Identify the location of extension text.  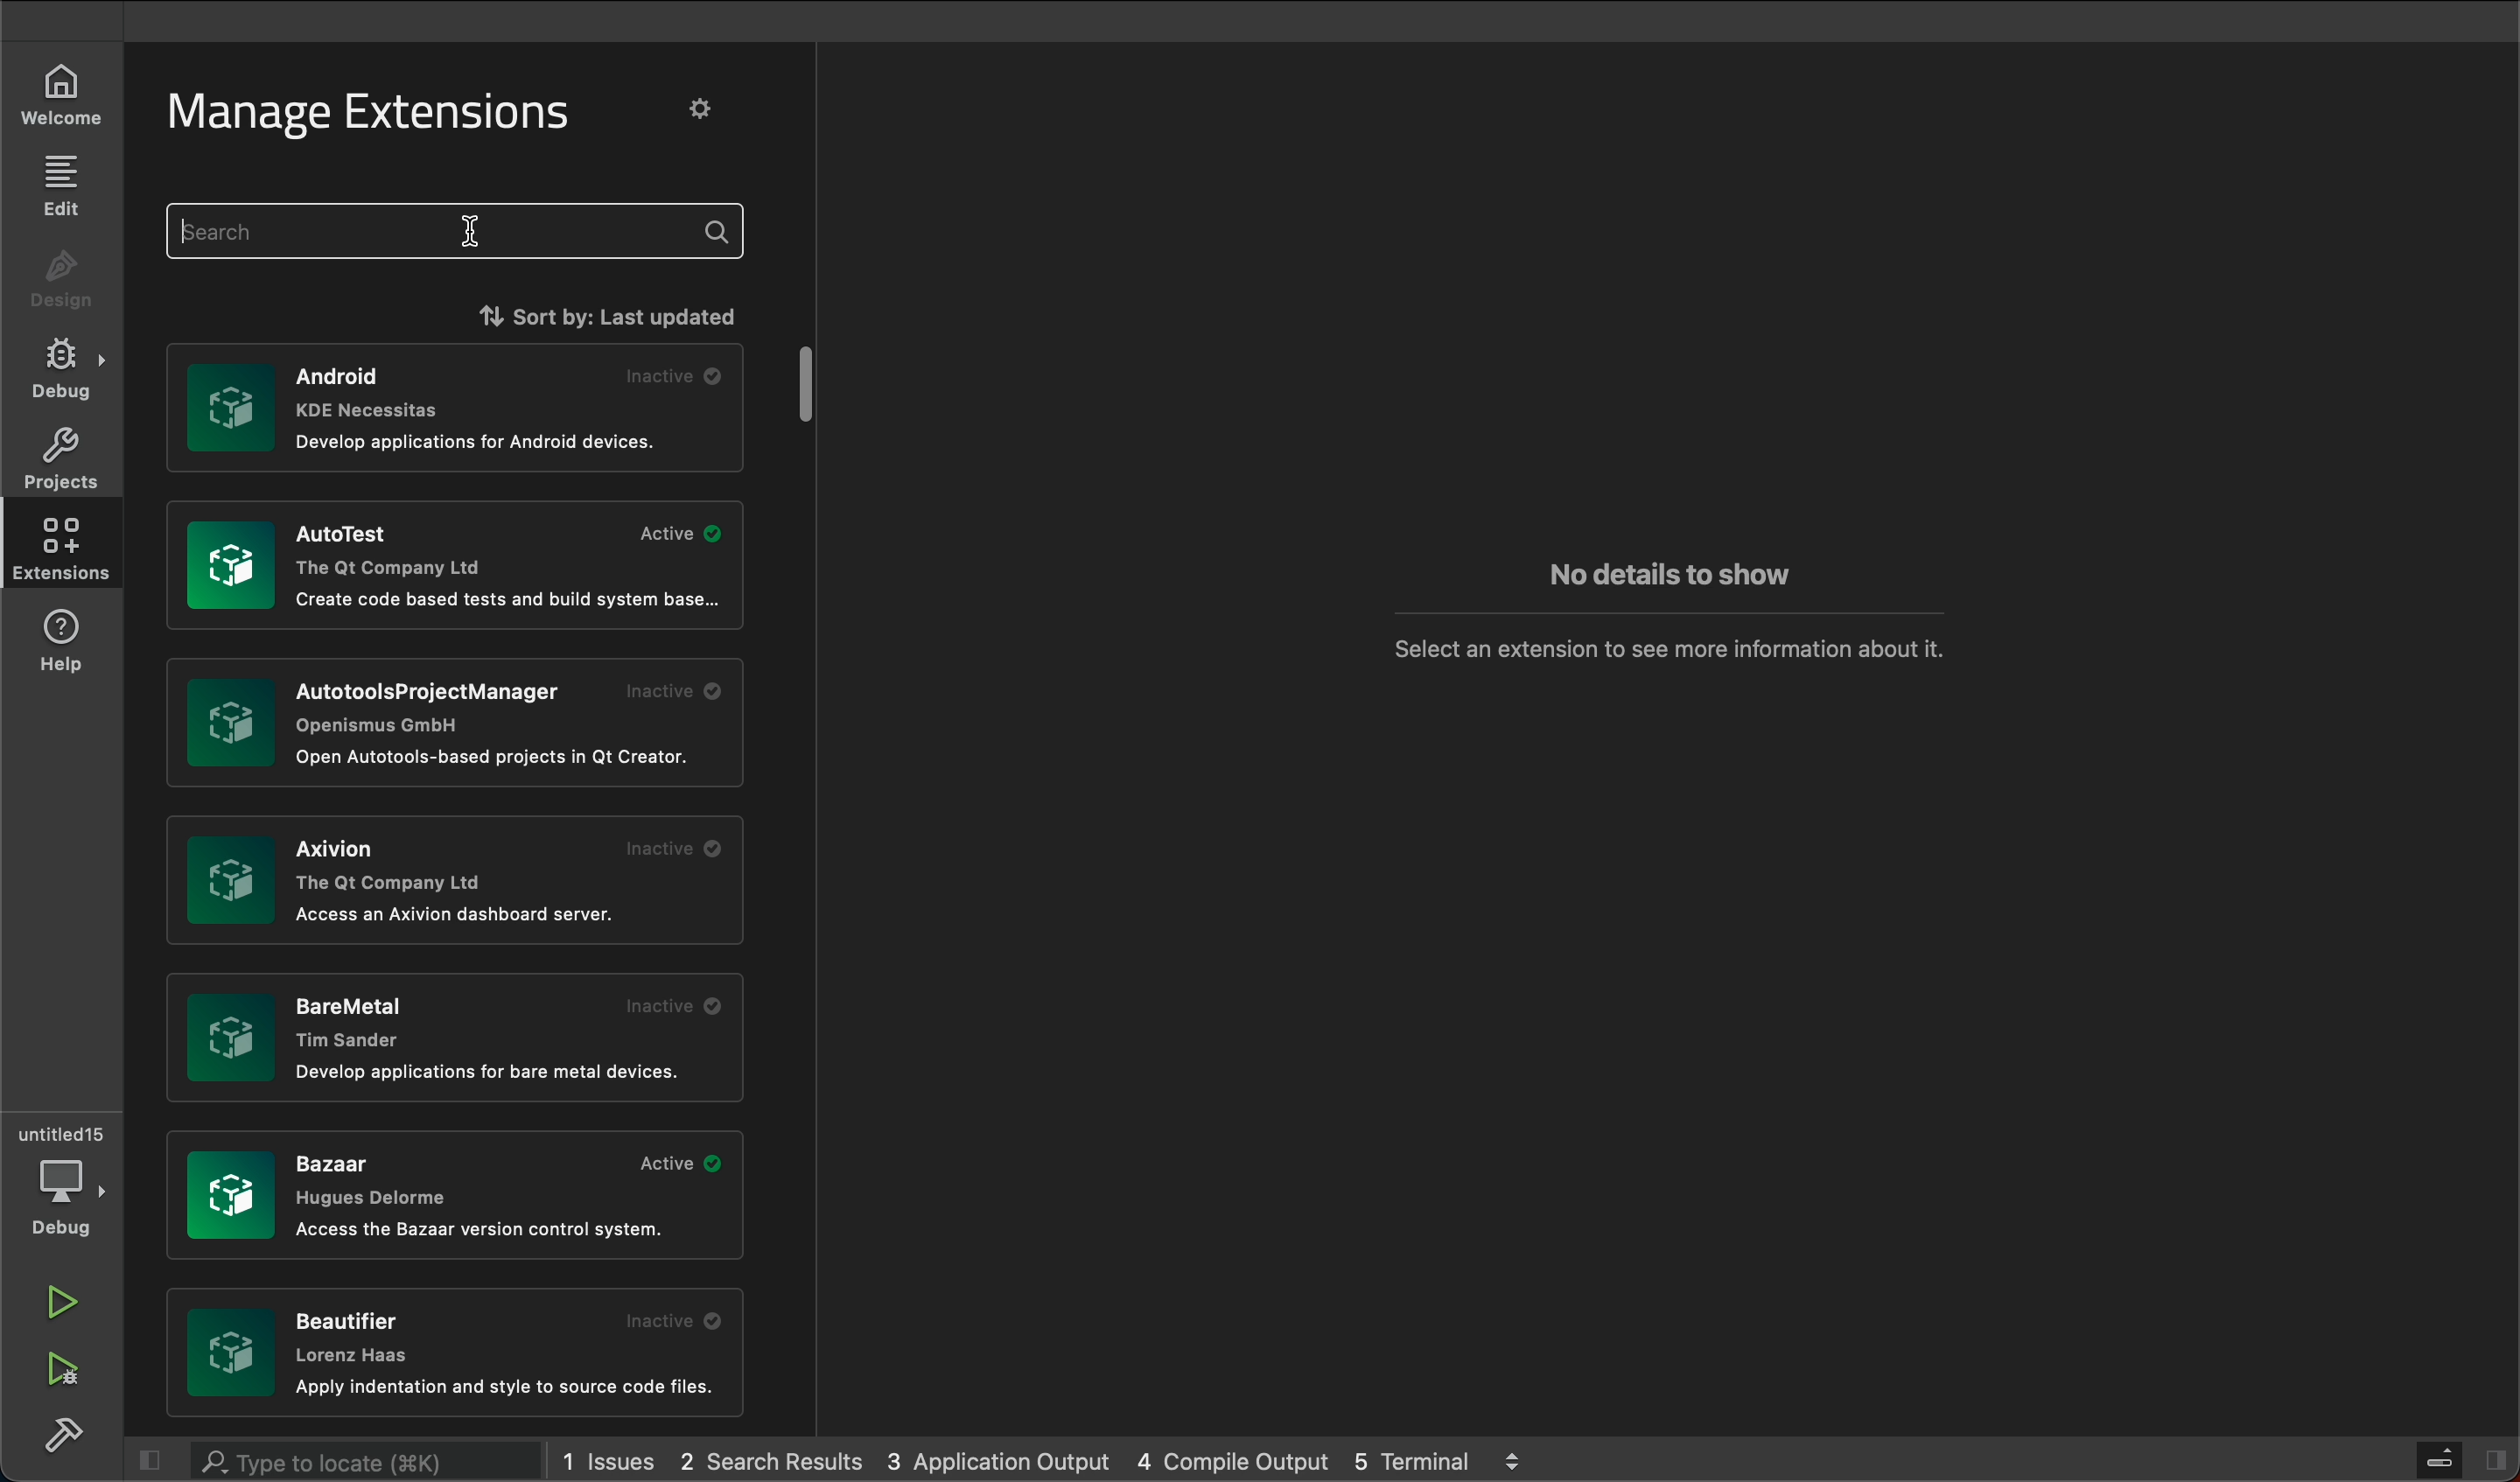
(374, 1179).